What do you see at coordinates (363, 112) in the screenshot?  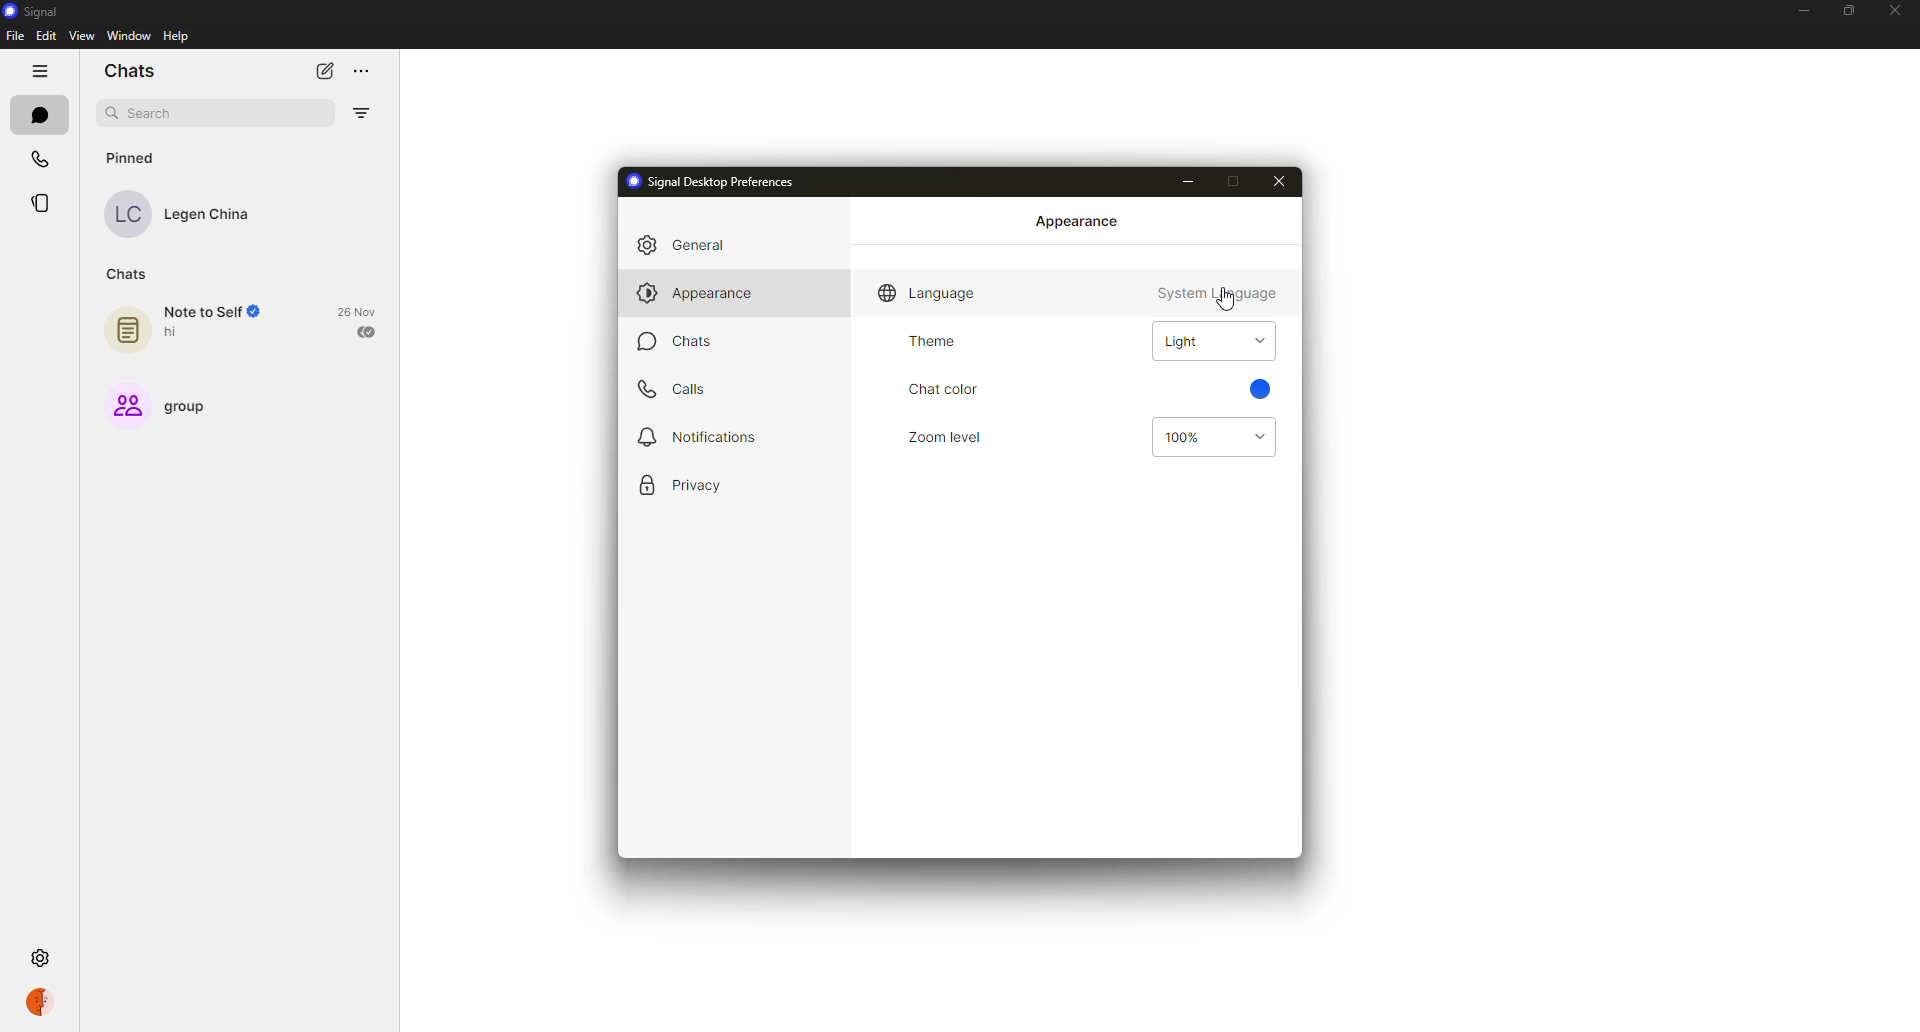 I see `filter` at bounding box center [363, 112].